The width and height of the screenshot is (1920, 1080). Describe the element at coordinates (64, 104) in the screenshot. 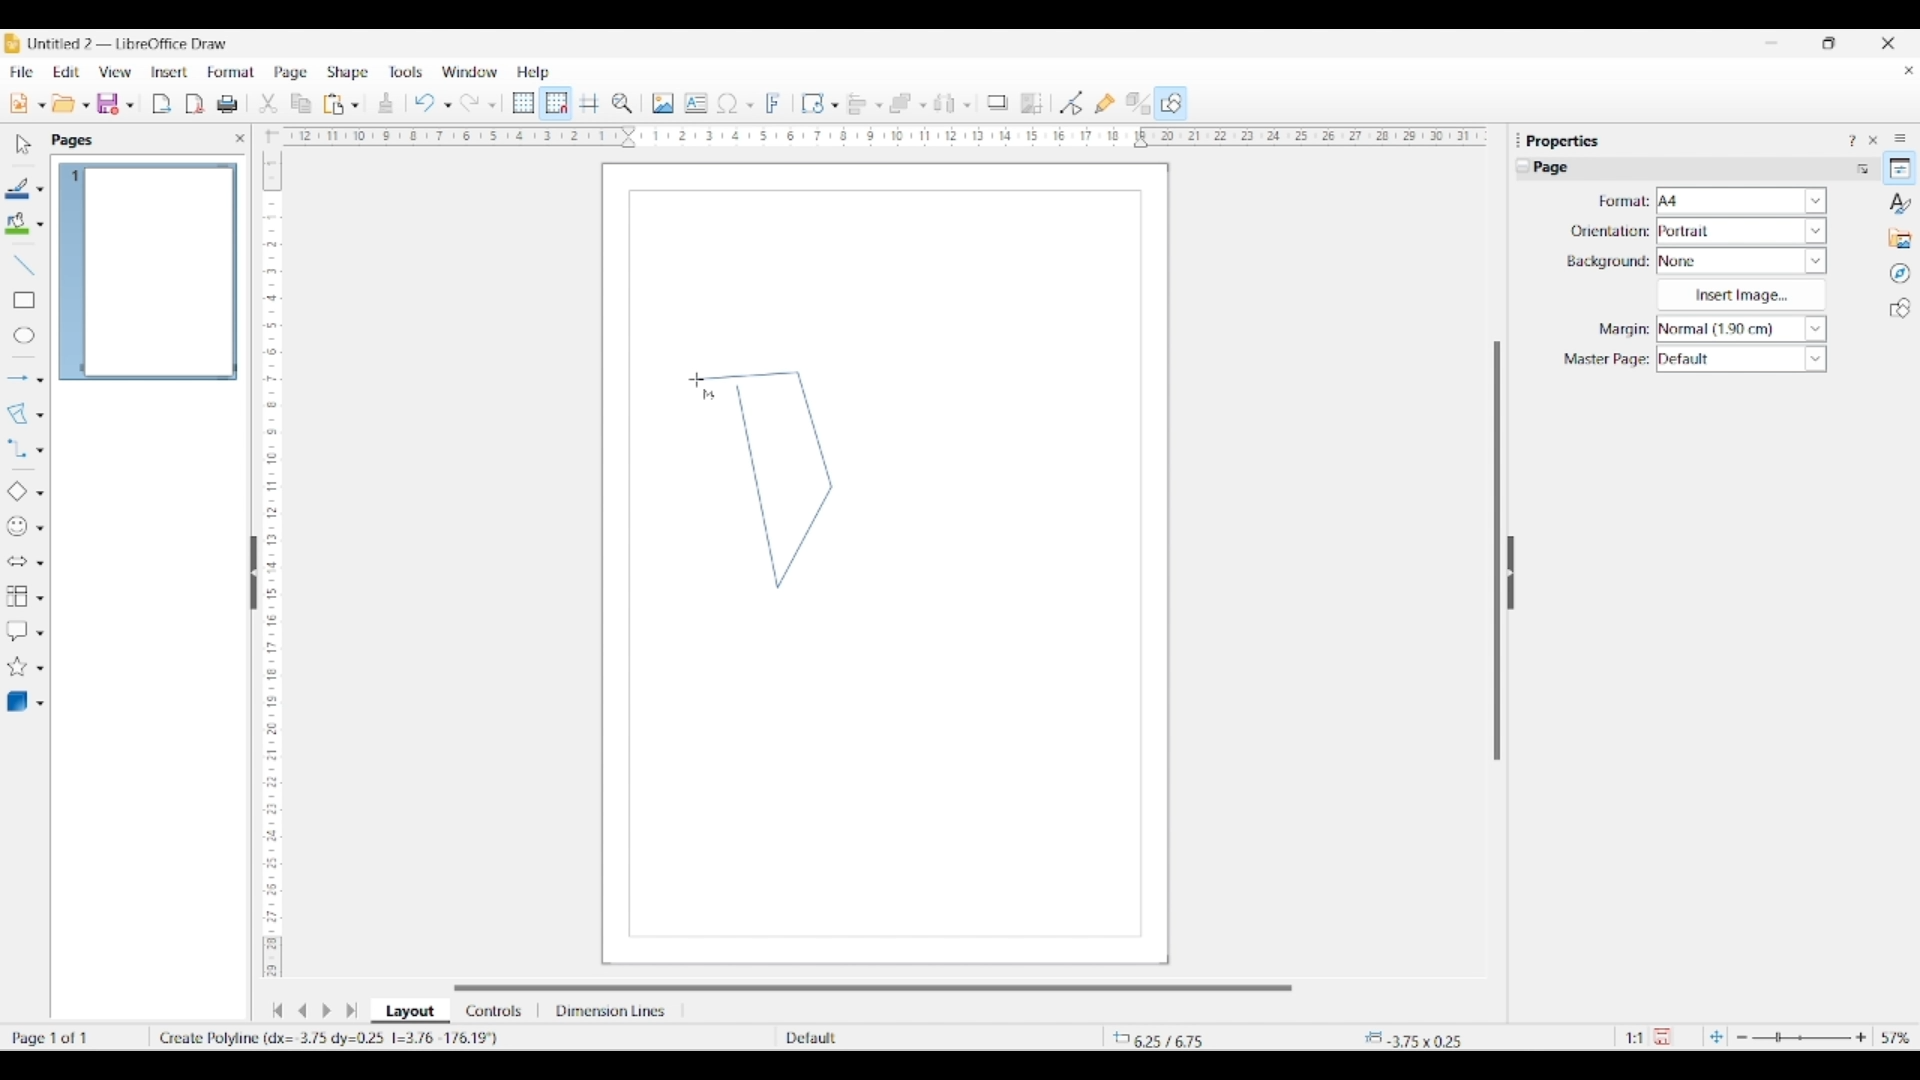

I see `Selected open options` at that location.